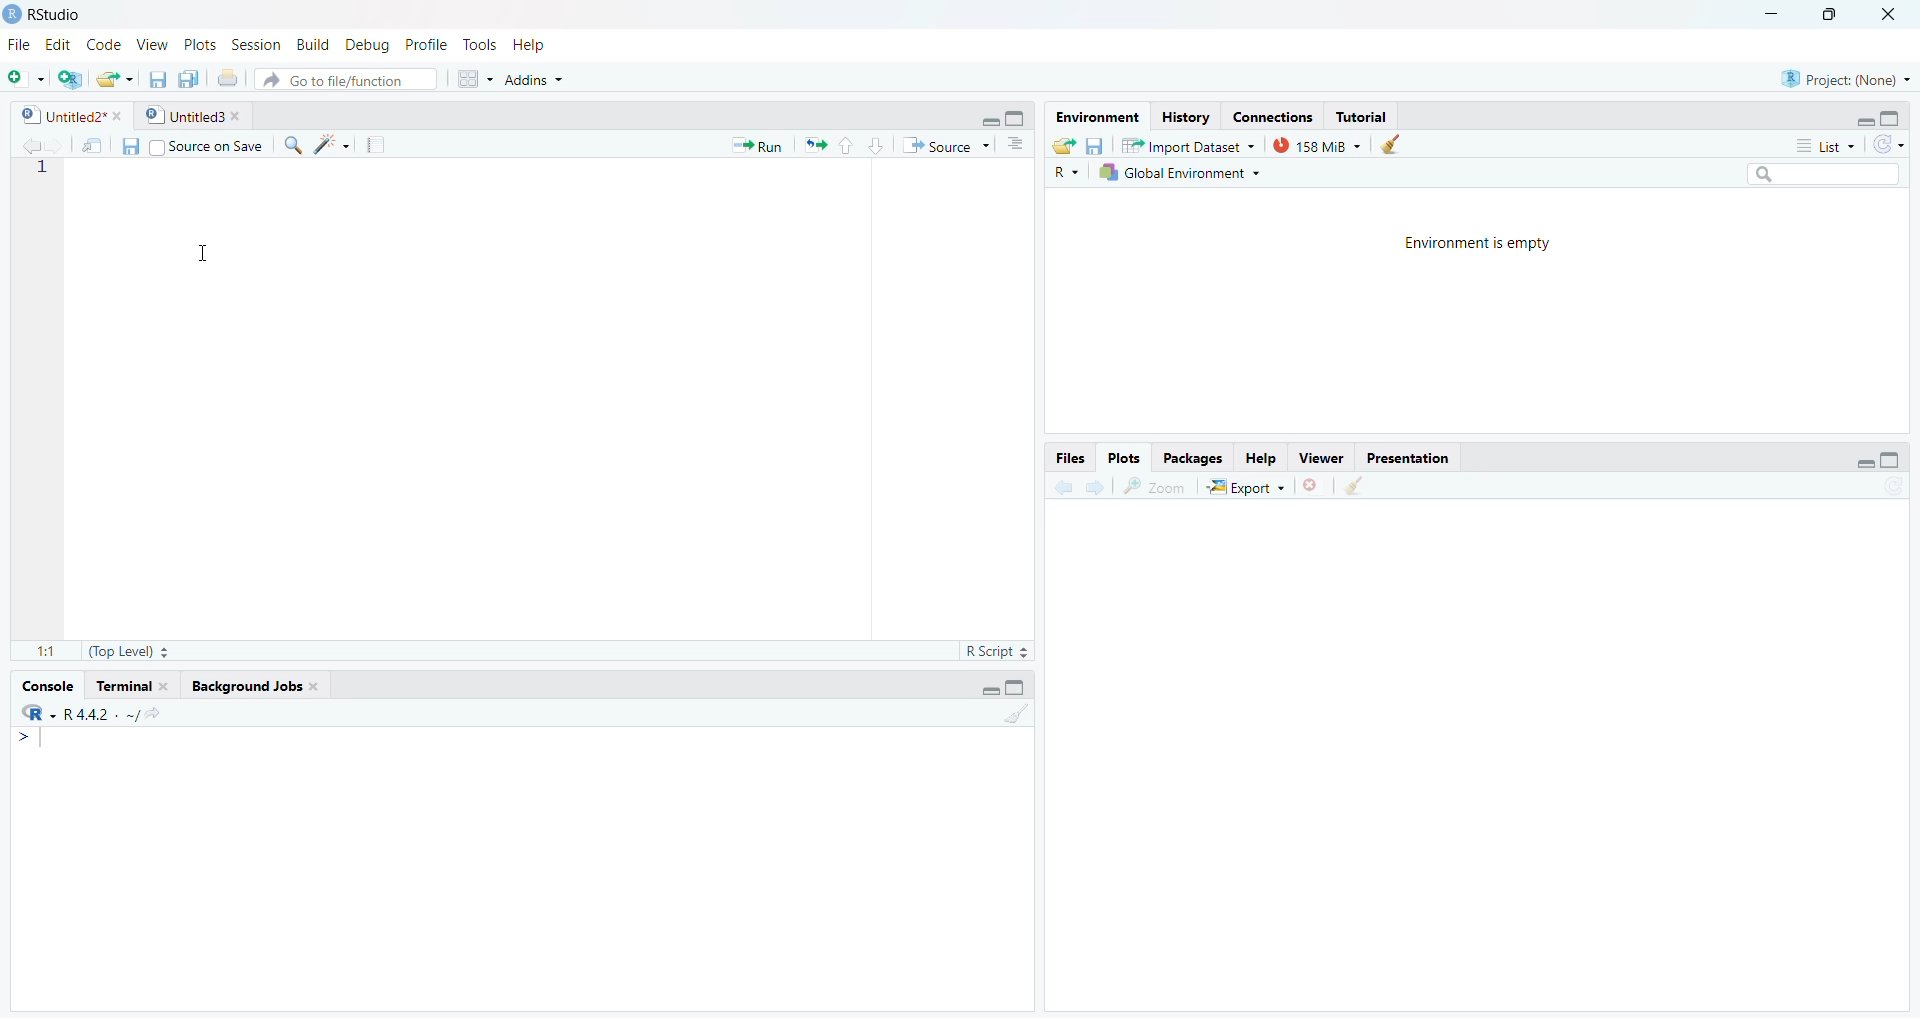  I want to click on List , so click(1819, 144).